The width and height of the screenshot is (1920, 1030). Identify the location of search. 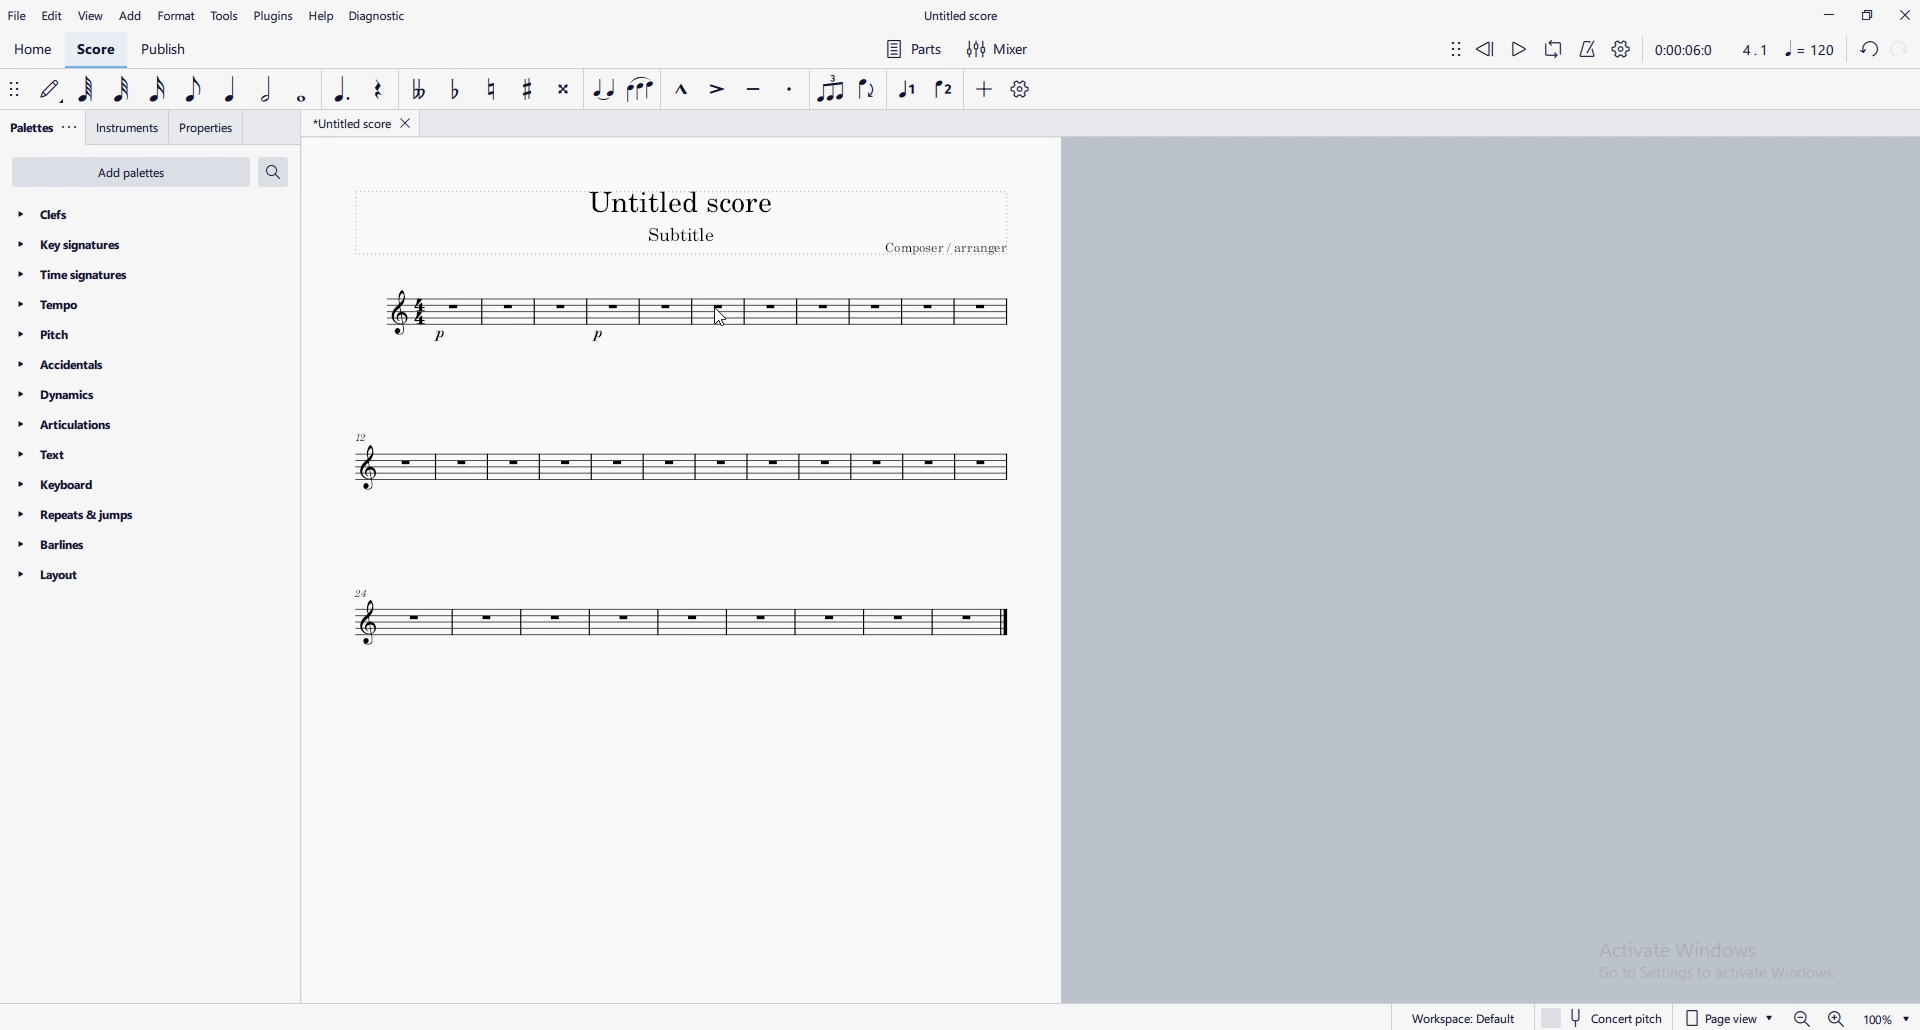
(272, 171).